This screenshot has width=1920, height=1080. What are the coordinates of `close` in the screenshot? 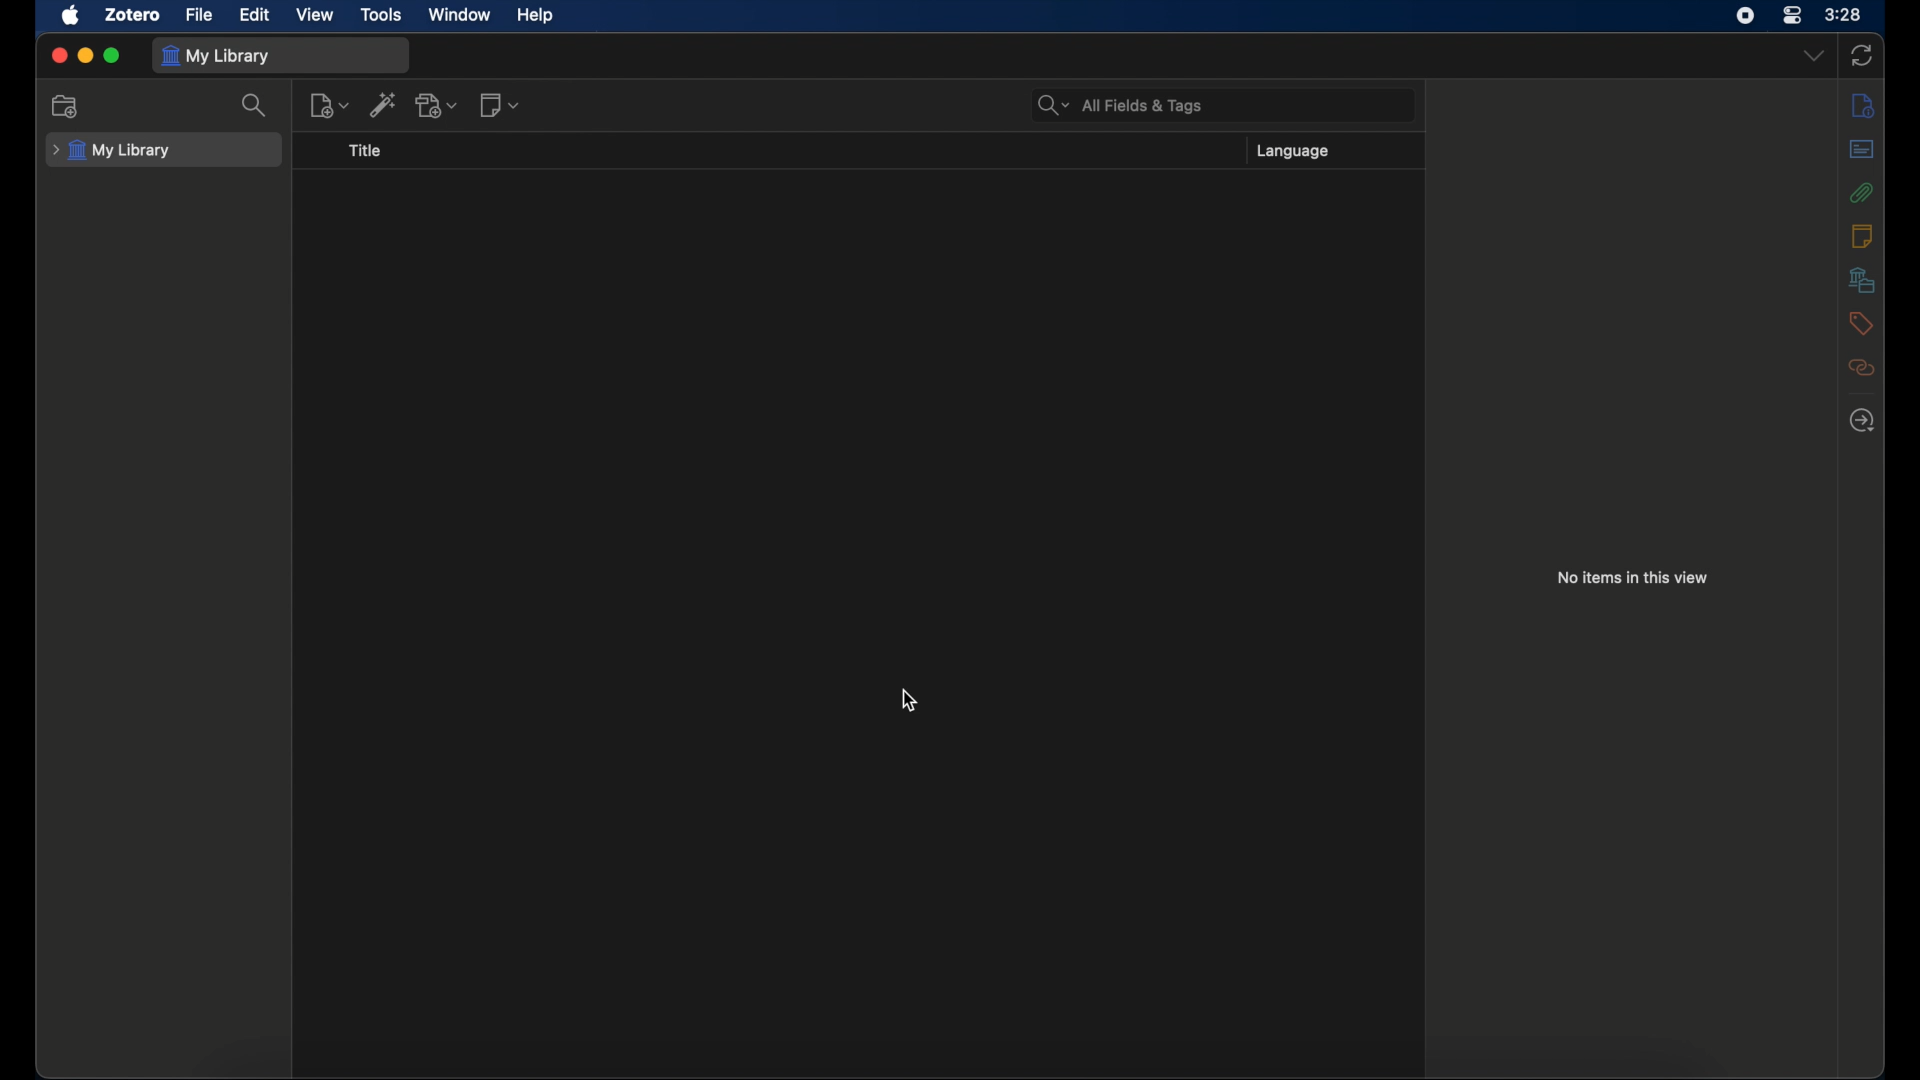 It's located at (58, 55).